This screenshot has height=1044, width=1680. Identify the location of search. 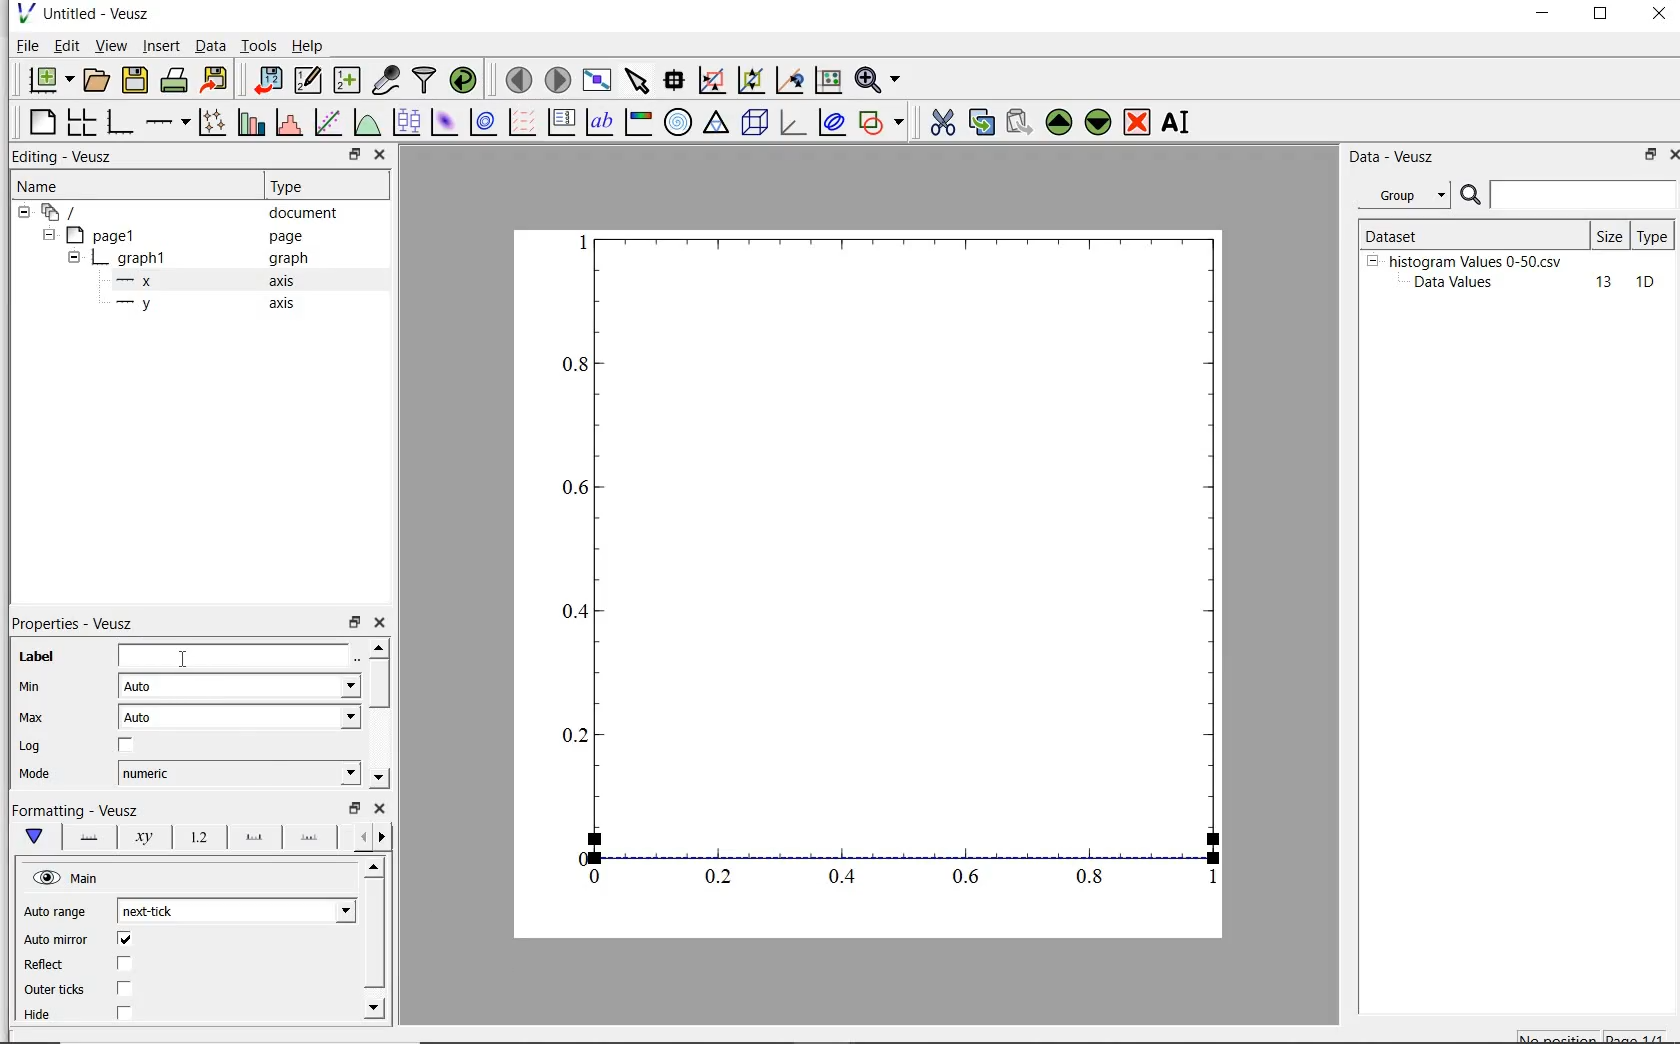
(1472, 196).